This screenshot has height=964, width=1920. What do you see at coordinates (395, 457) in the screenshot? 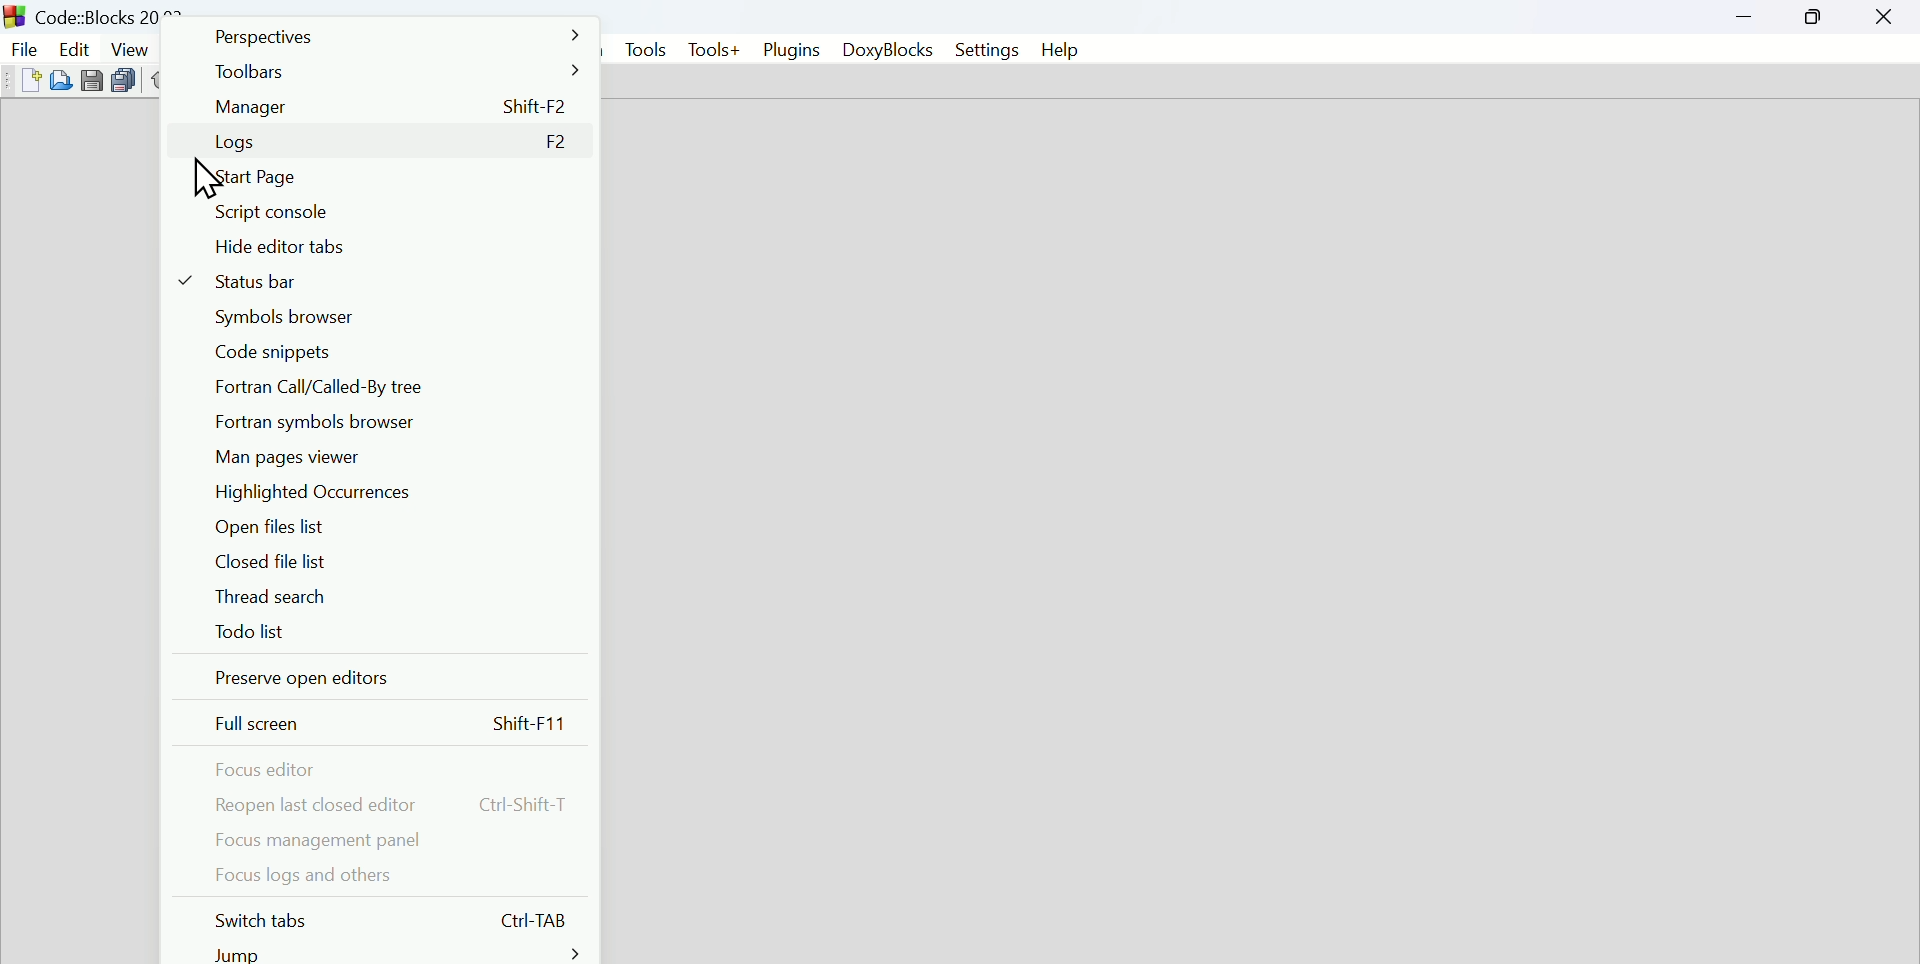
I see `Main pages viewer` at bounding box center [395, 457].